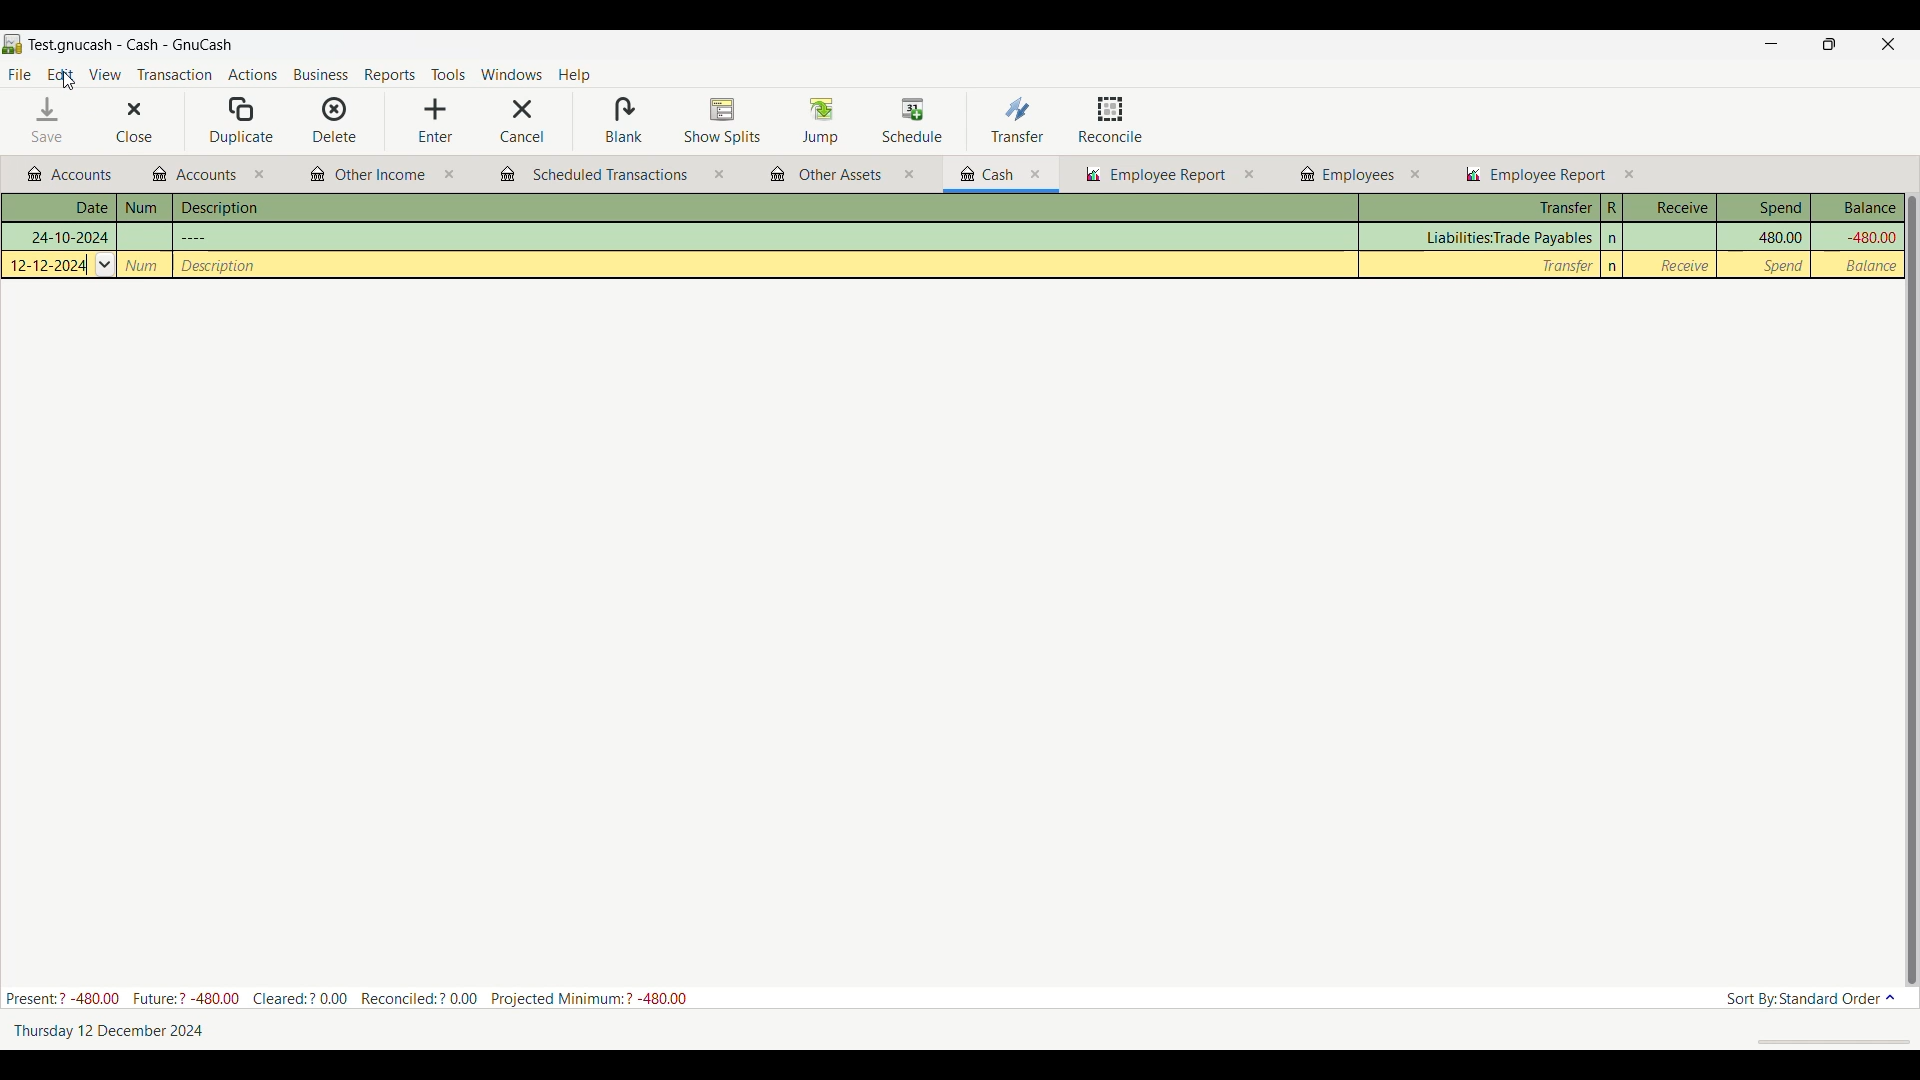 Image resolution: width=1920 pixels, height=1080 pixels. What do you see at coordinates (1535, 175) in the screenshot?
I see `Other budgets and reports` at bounding box center [1535, 175].